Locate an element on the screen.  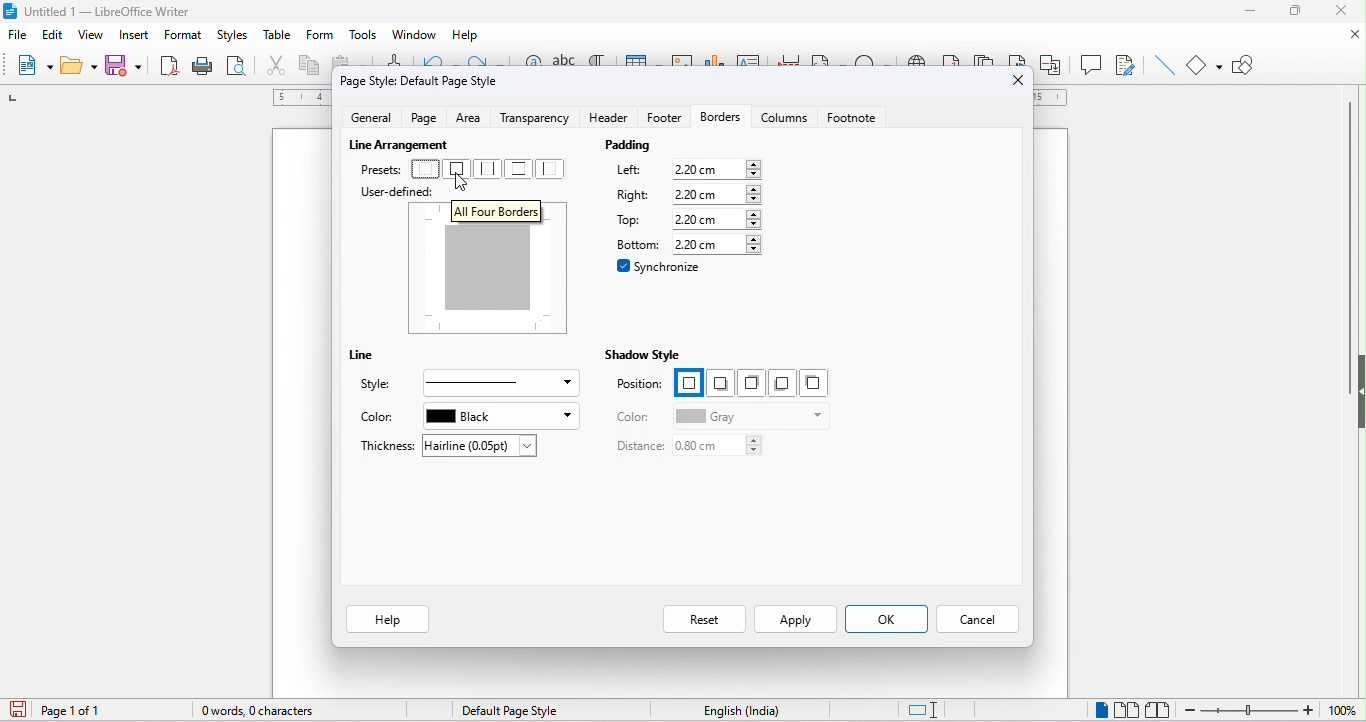
print is located at coordinates (202, 67).